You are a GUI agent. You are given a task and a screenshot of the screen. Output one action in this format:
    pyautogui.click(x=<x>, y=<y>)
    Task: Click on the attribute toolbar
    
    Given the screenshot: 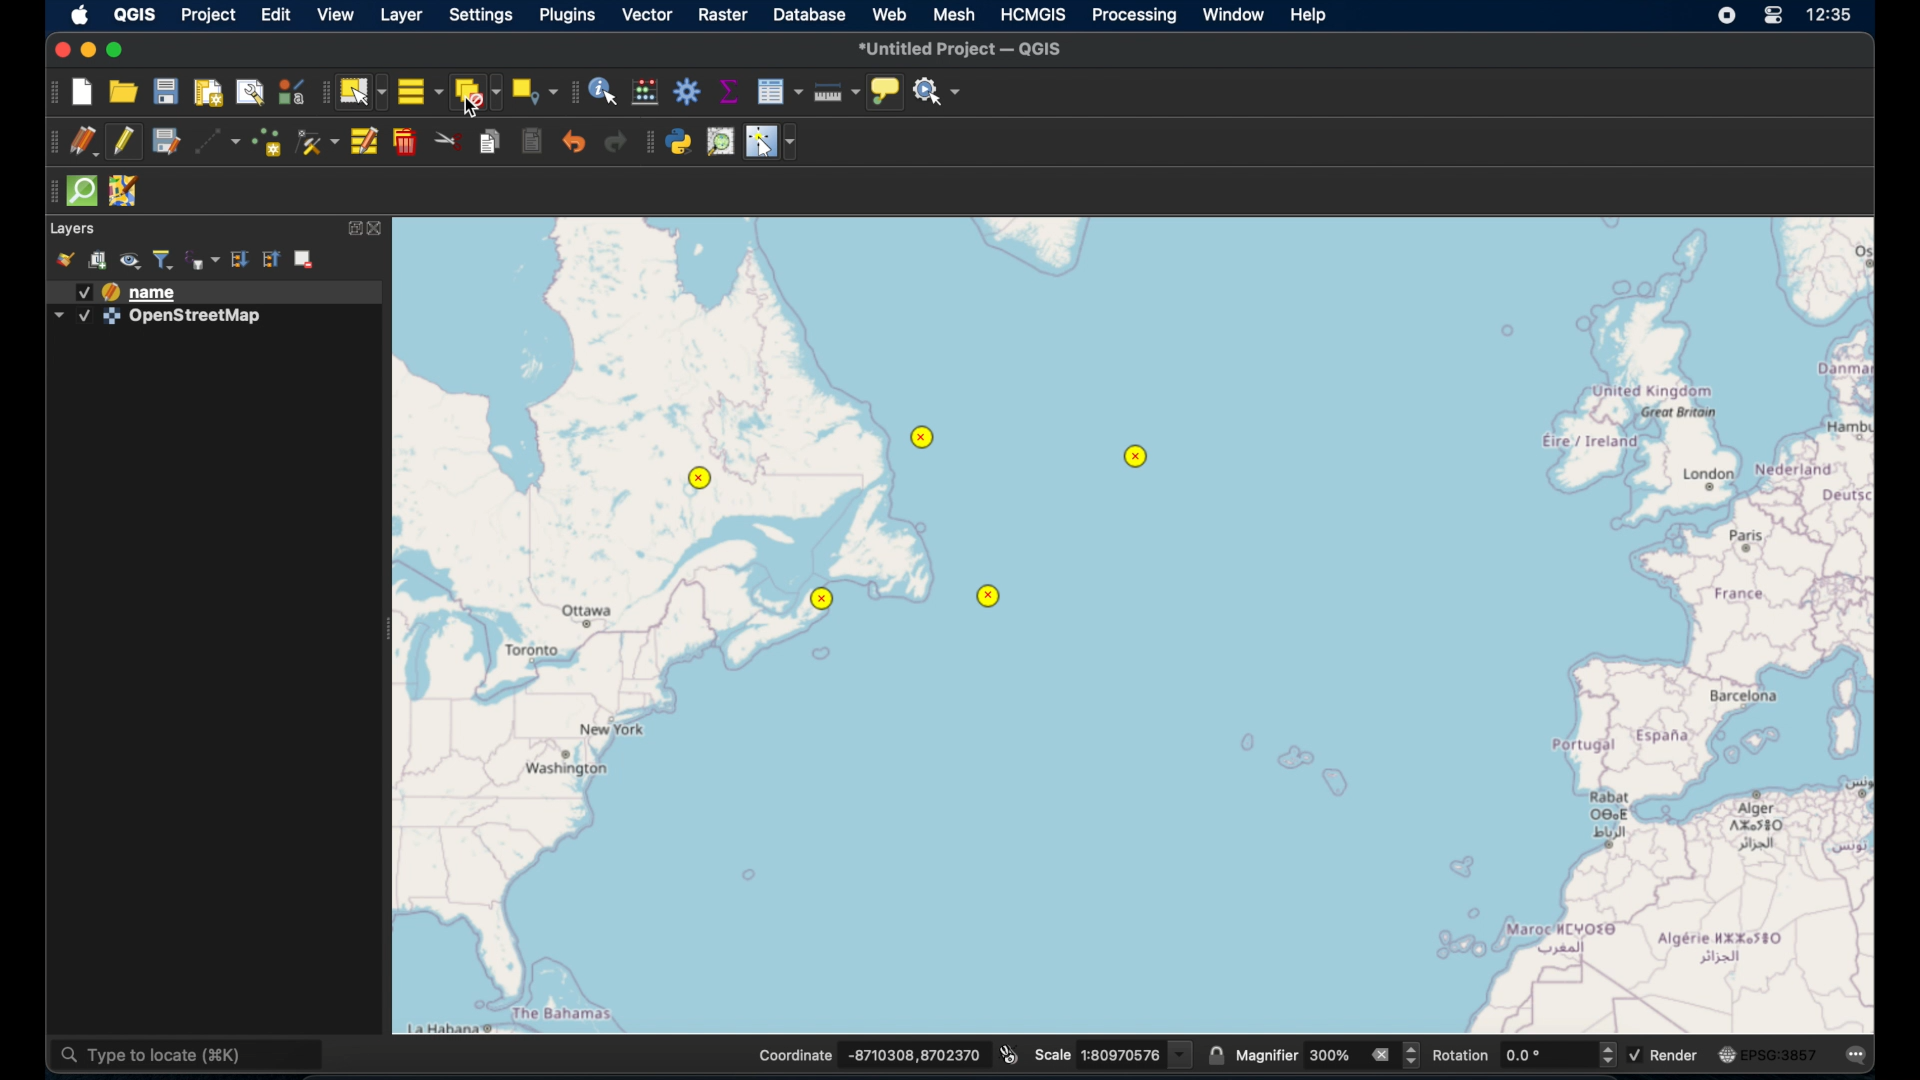 What is the action you would take?
    pyautogui.click(x=573, y=91)
    